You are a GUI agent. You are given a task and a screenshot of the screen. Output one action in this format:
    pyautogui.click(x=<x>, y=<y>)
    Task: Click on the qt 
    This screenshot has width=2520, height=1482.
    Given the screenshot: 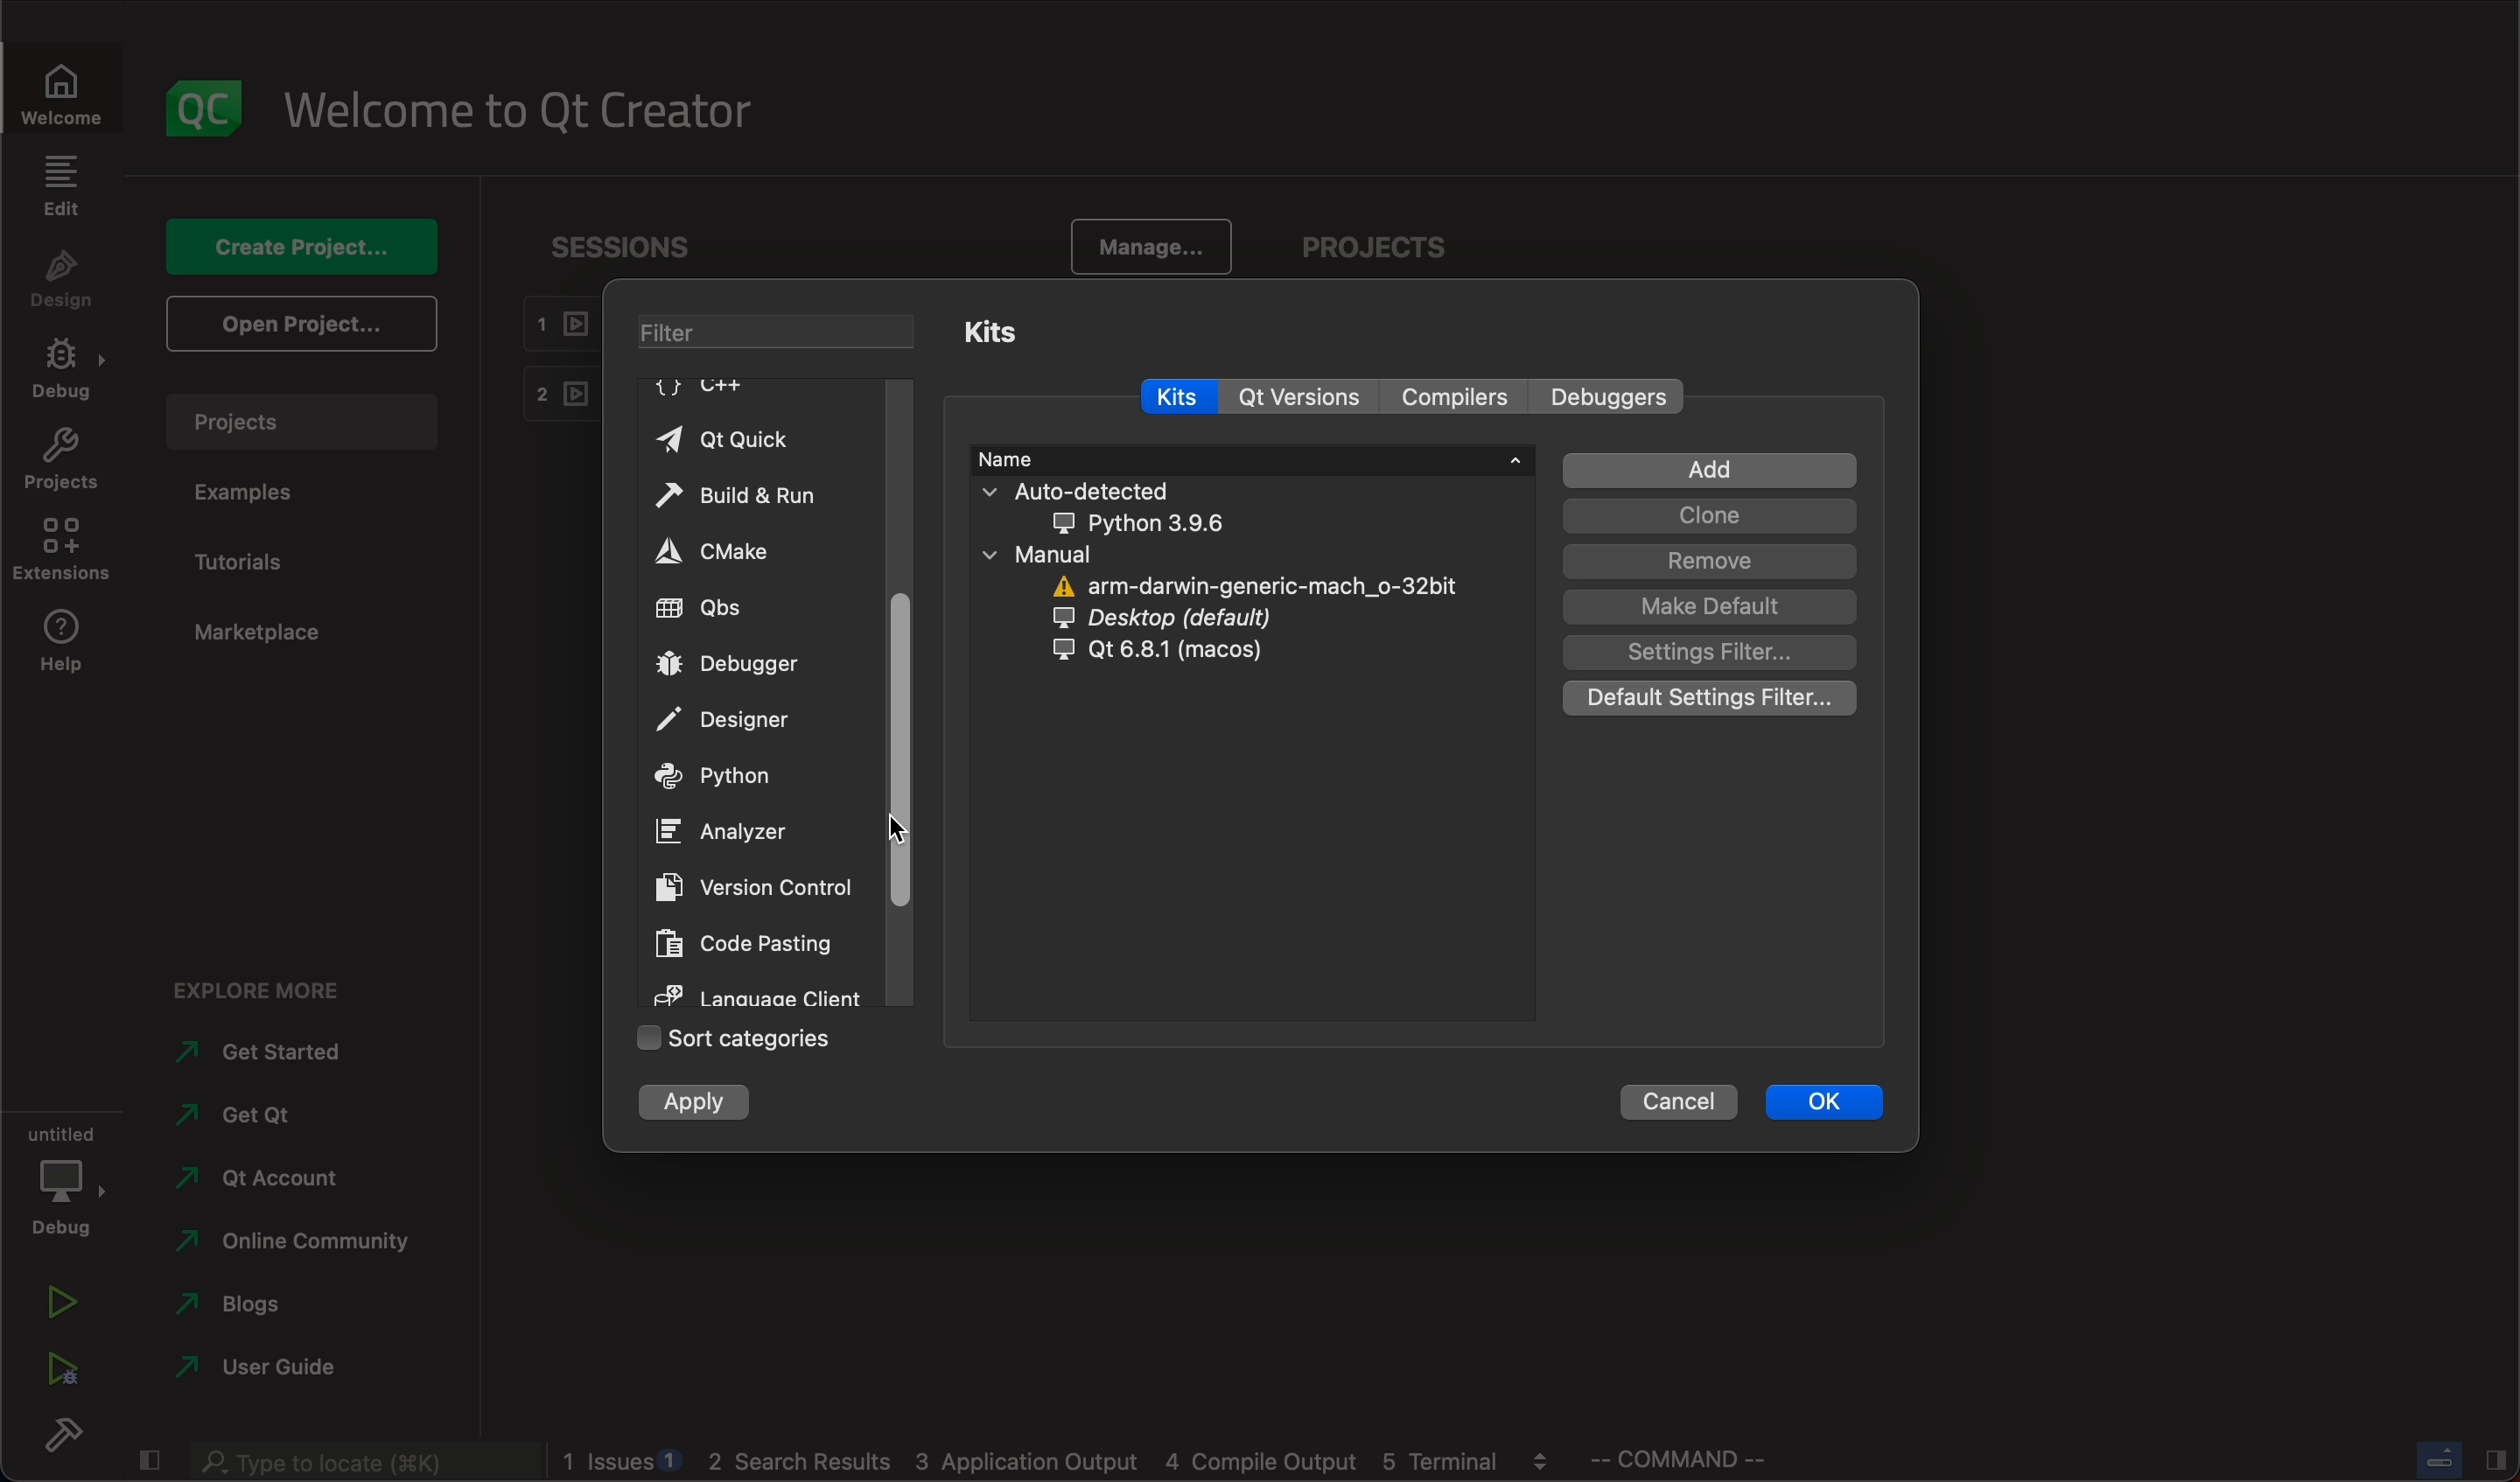 What is the action you would take?
    pyautogui.click(x=1139, y=654)
    